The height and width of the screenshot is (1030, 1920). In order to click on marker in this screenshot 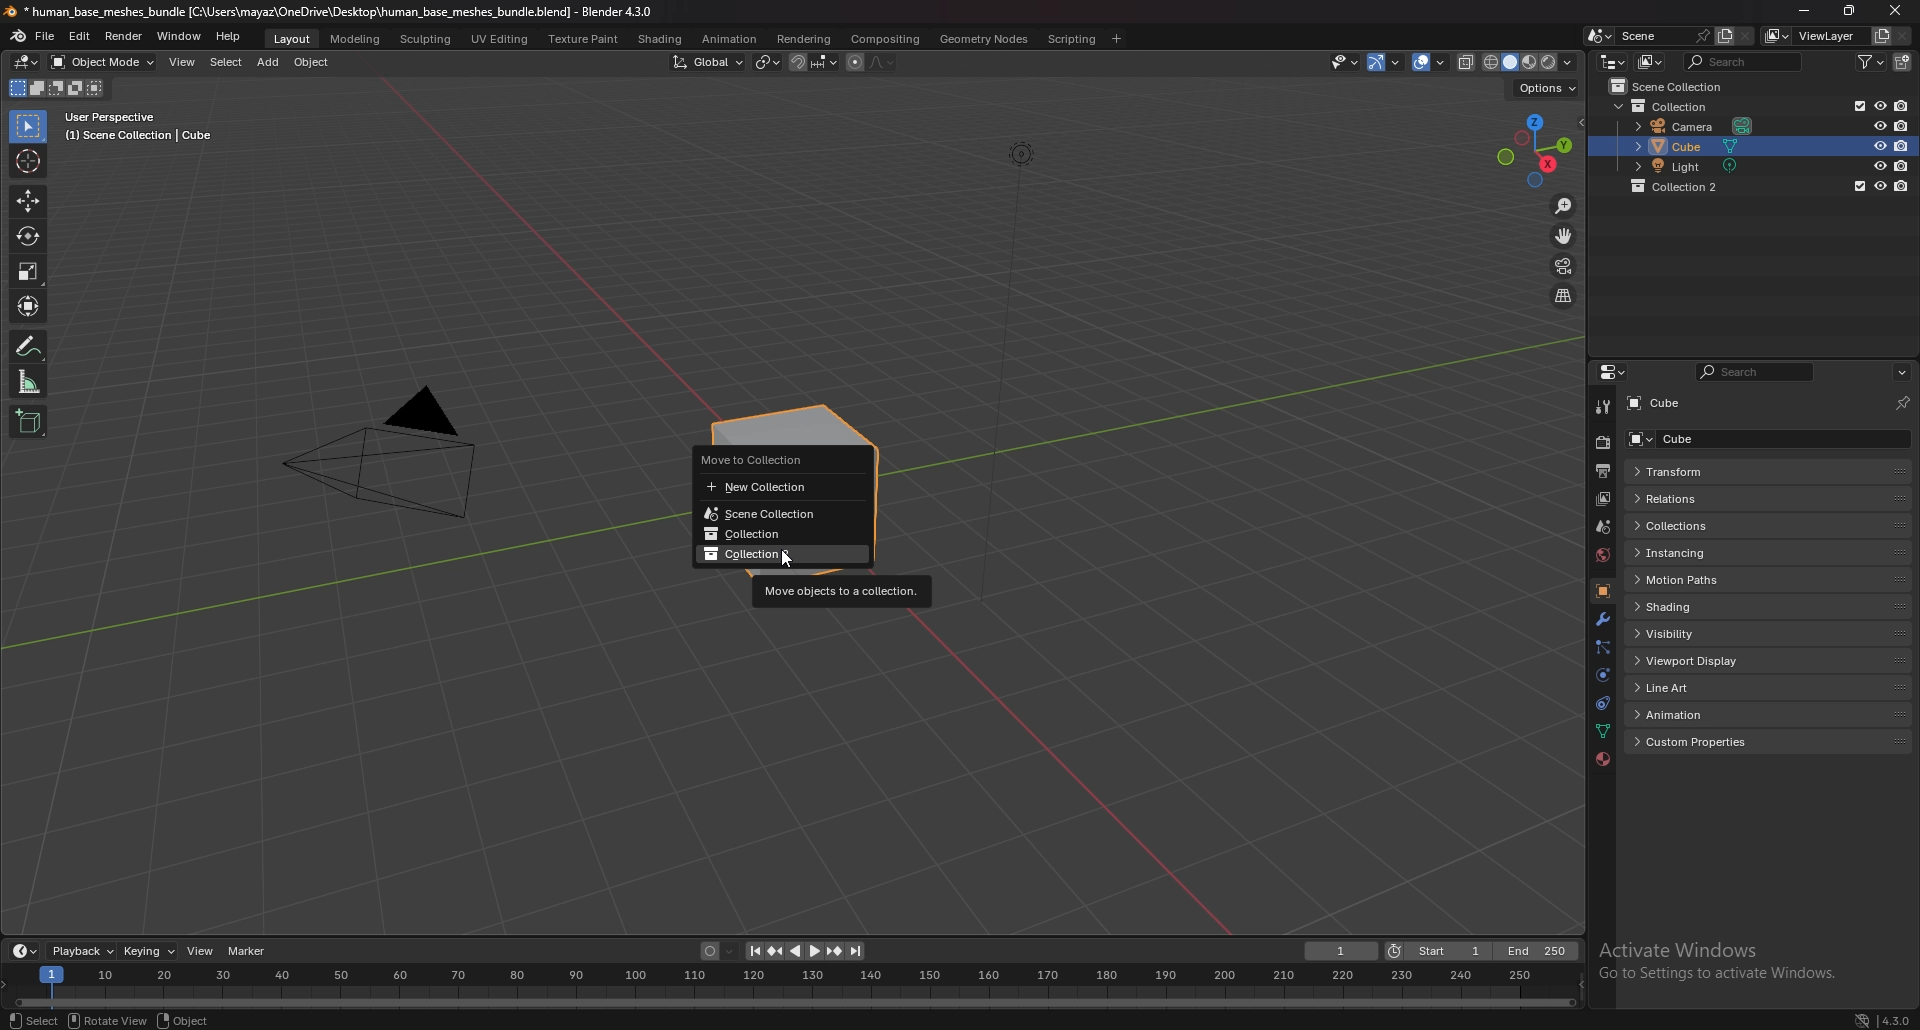, I will do `click(249, 951)`.